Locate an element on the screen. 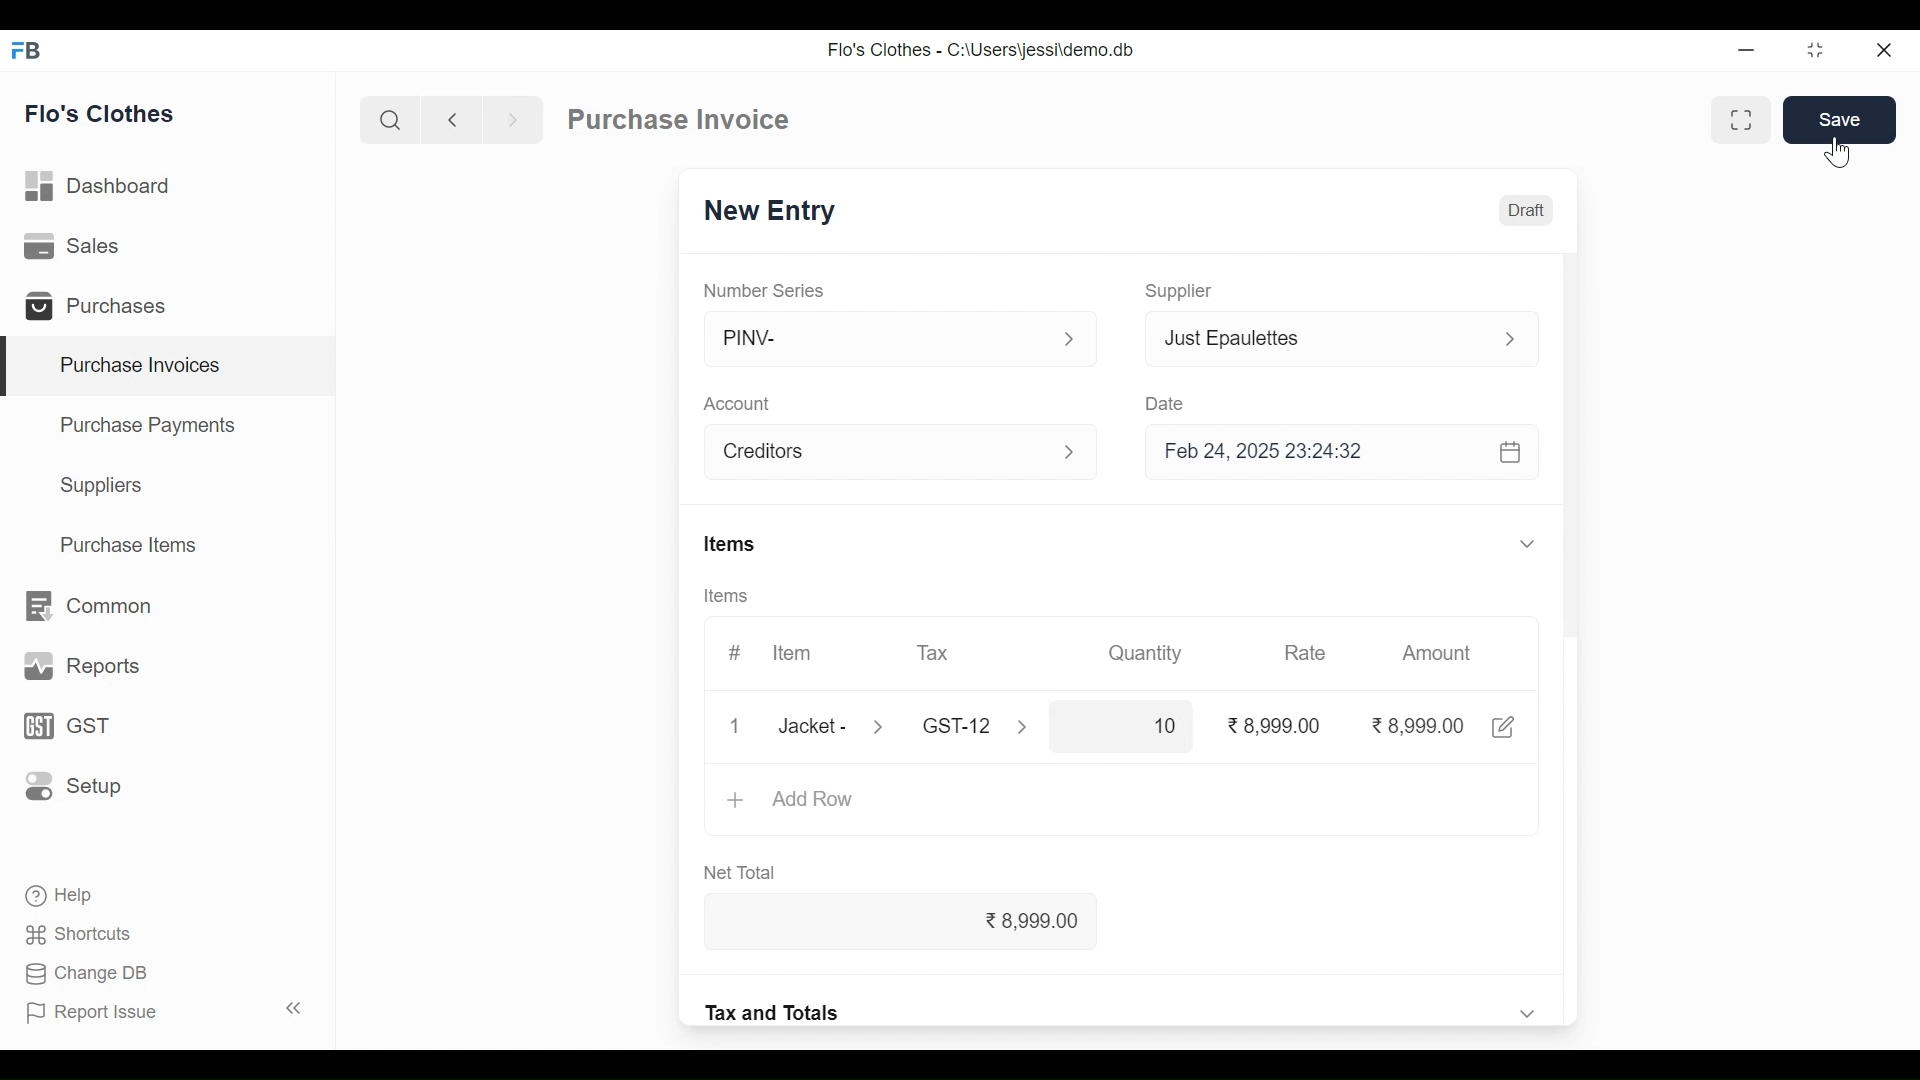 Image resolution: width=1920 pixels, height=1080 pixels. Expand is located at coordinates (1530, 543).